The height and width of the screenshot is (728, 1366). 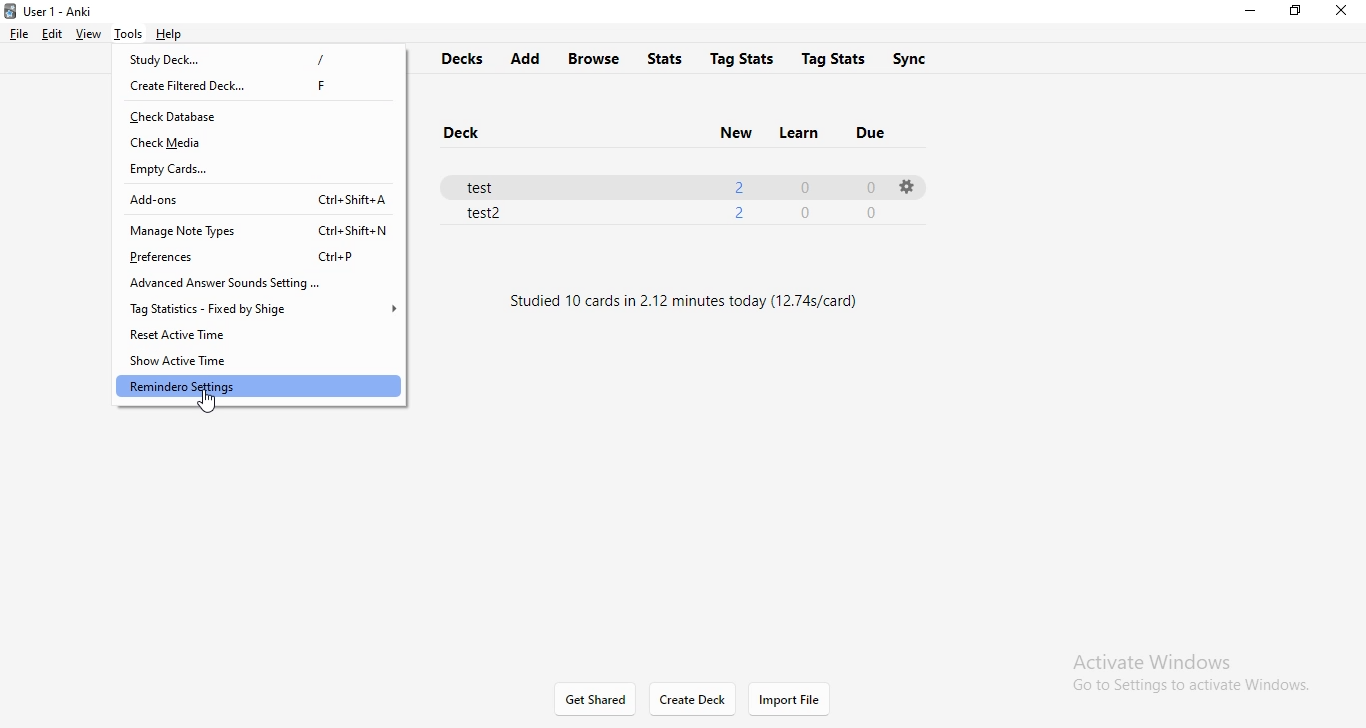 I want to click on 0, so click(x=810, y=187).